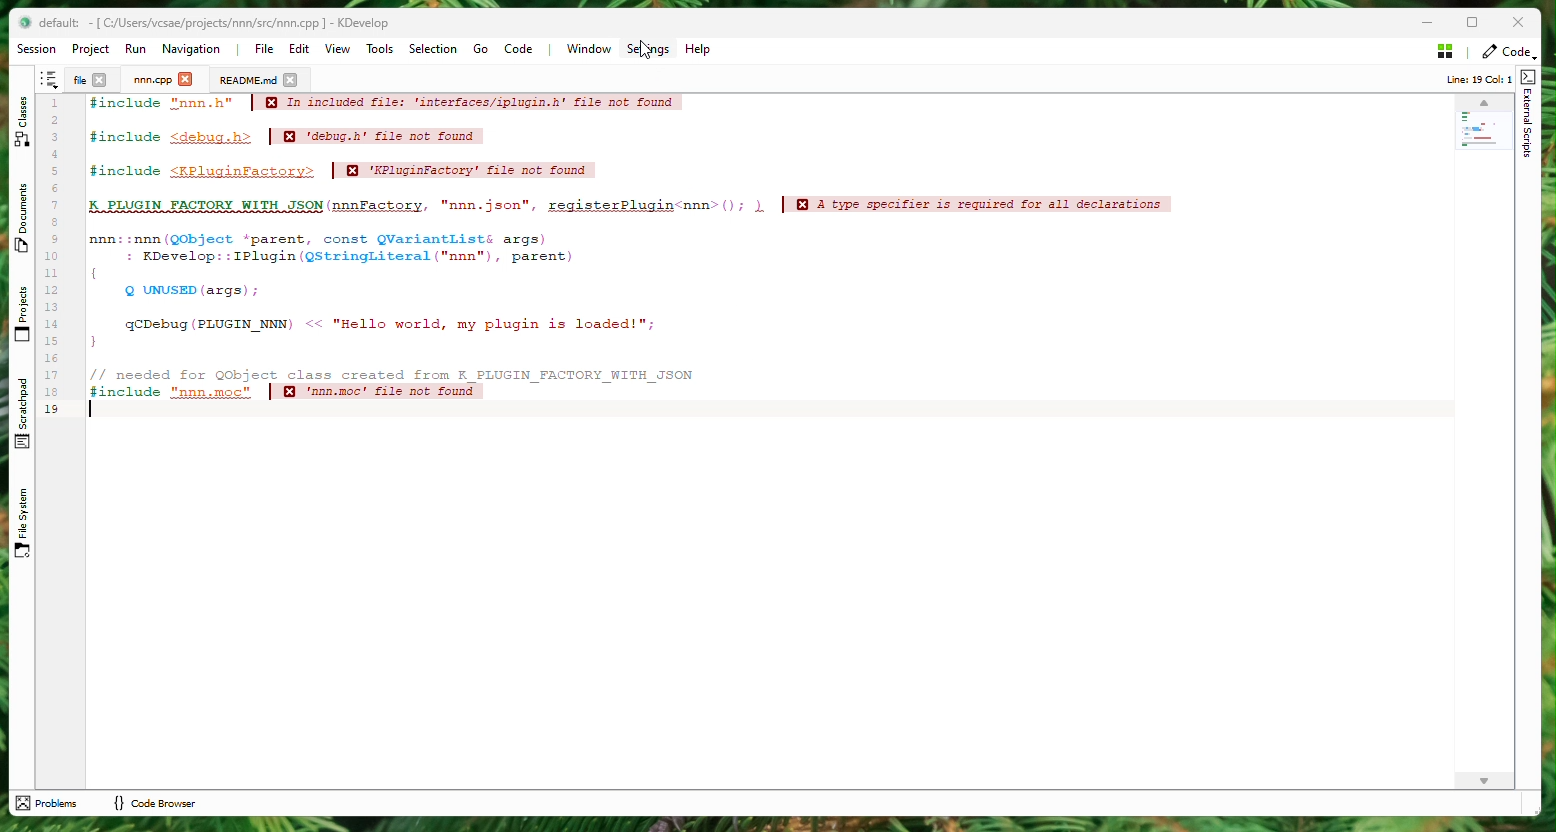  I want to click on 7, so click(55, 205).